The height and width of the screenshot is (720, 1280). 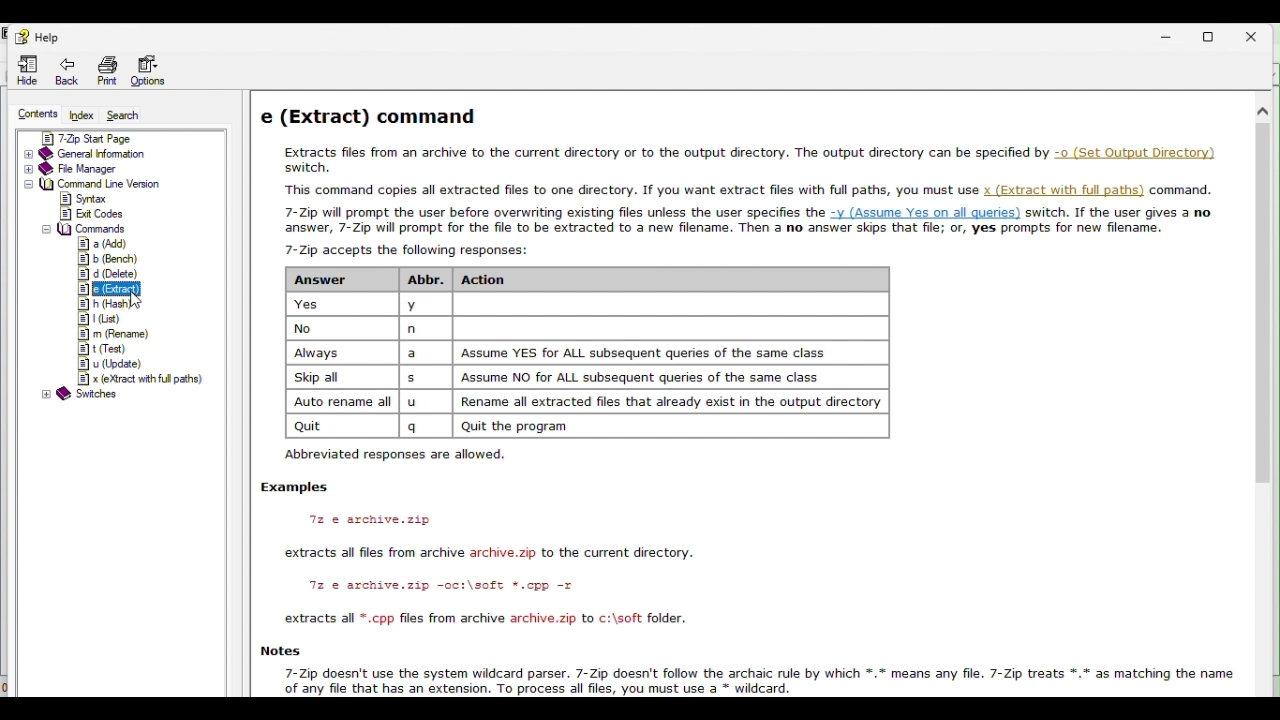 I want to click on Exit codes, so click(x=90, y=214).